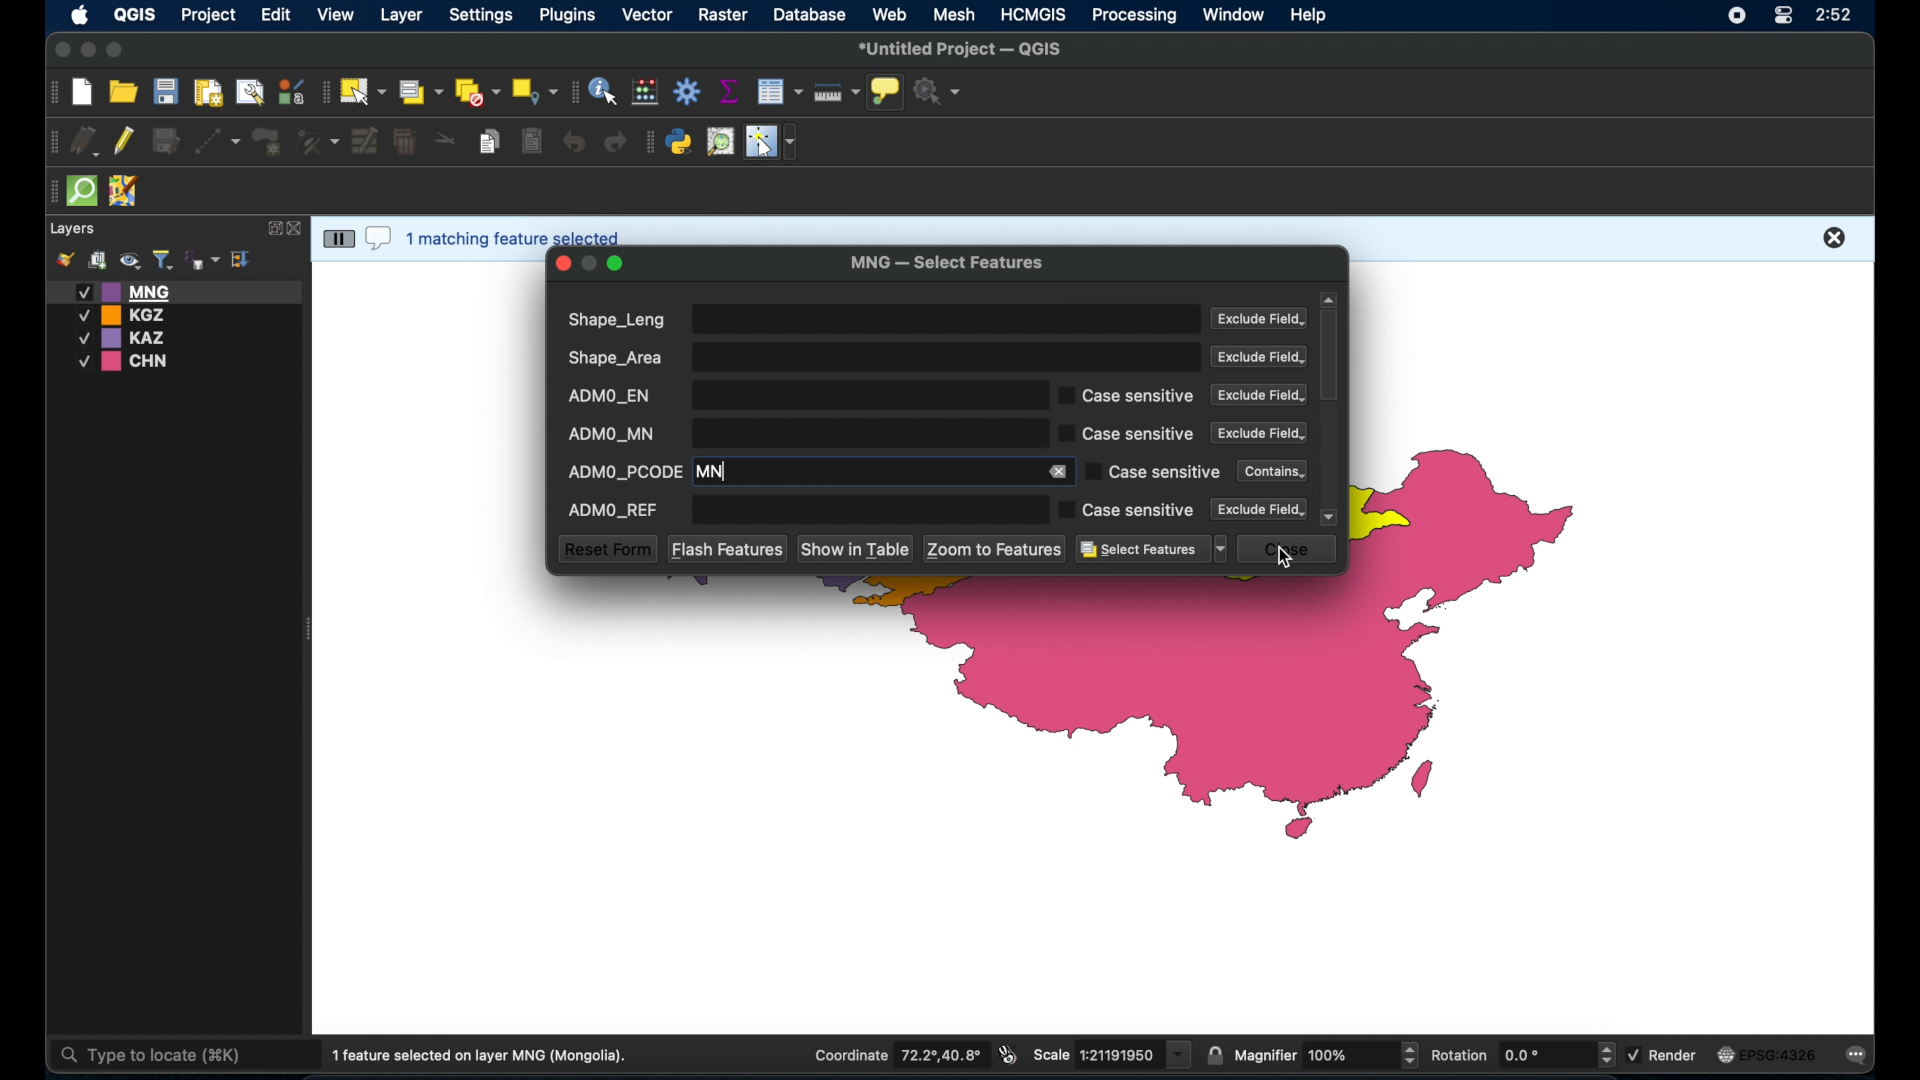  What do you see at coordinates (618, 143) in the screenshot?
I see `redo` at bounding box center [618, 143].